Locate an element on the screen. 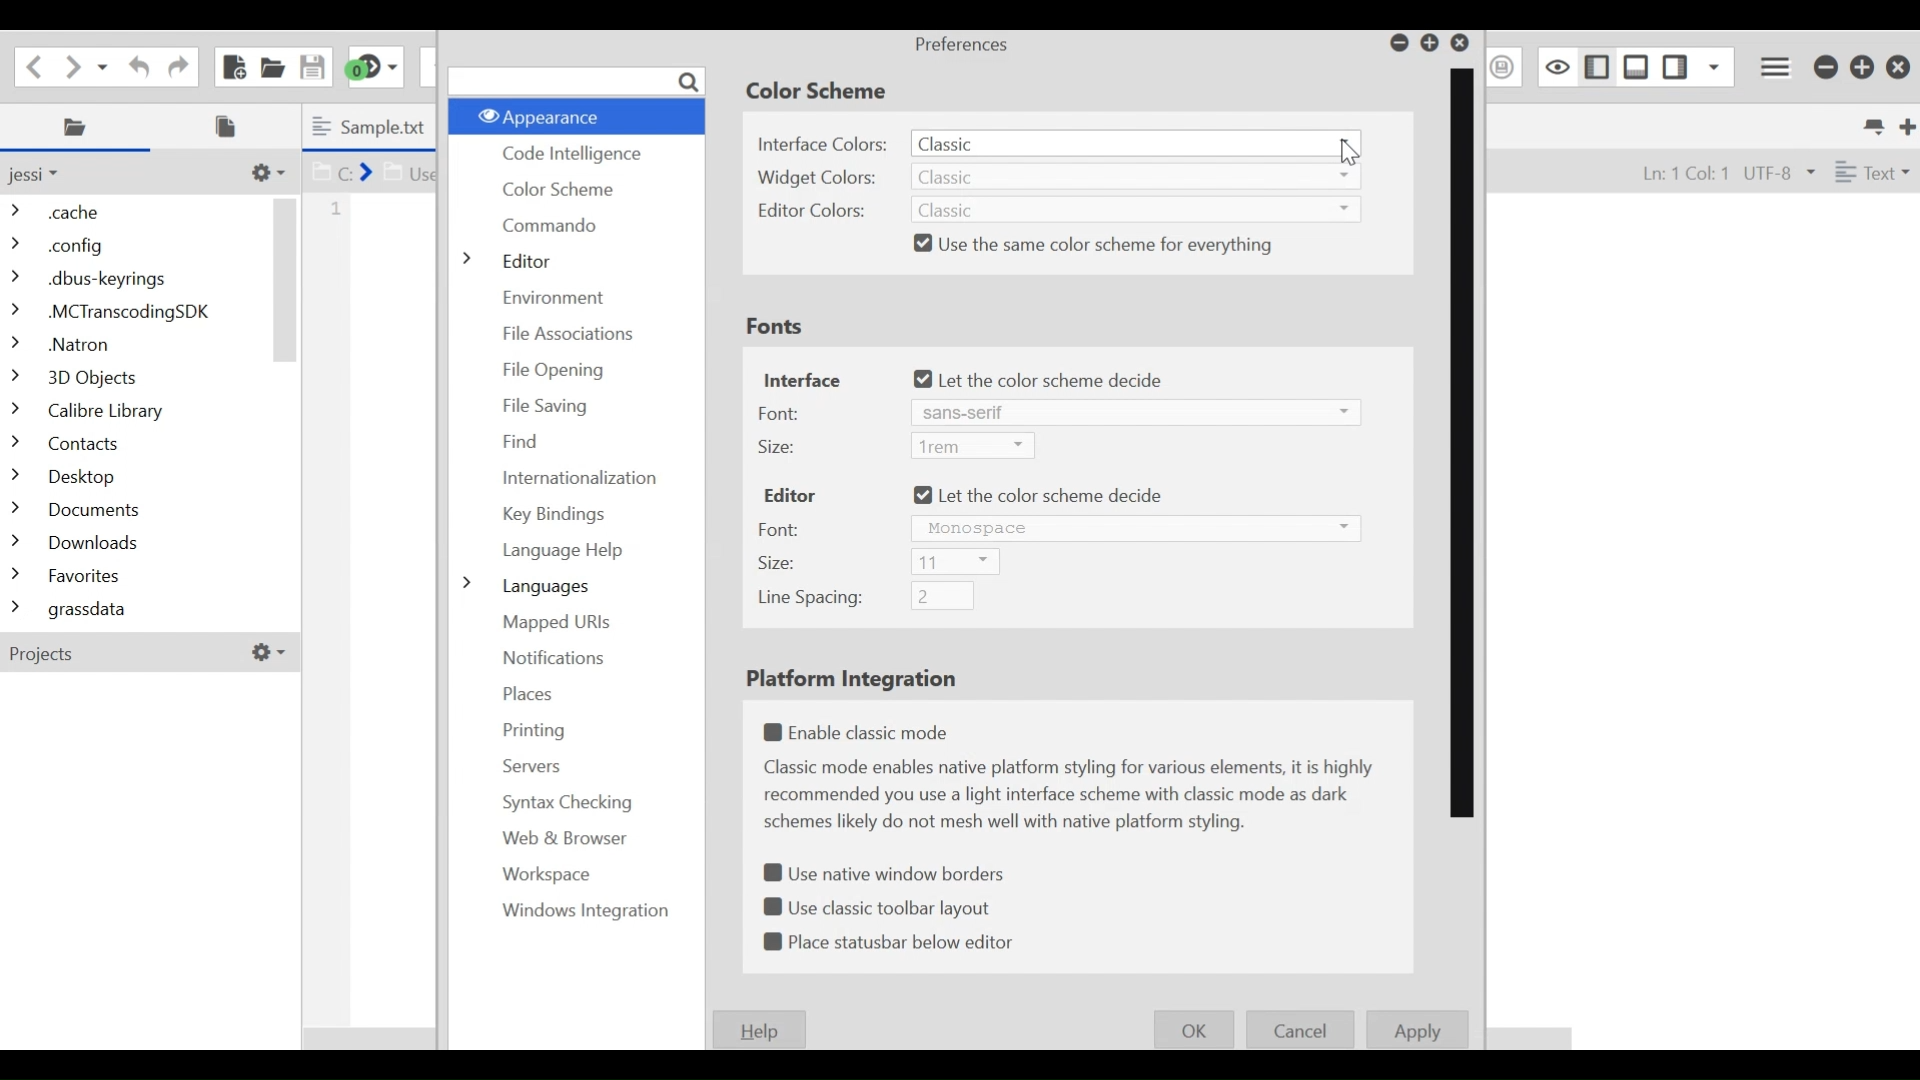 The width and height of the screenshot is (1920, 1080). projects is located at coordinates (146, 656).